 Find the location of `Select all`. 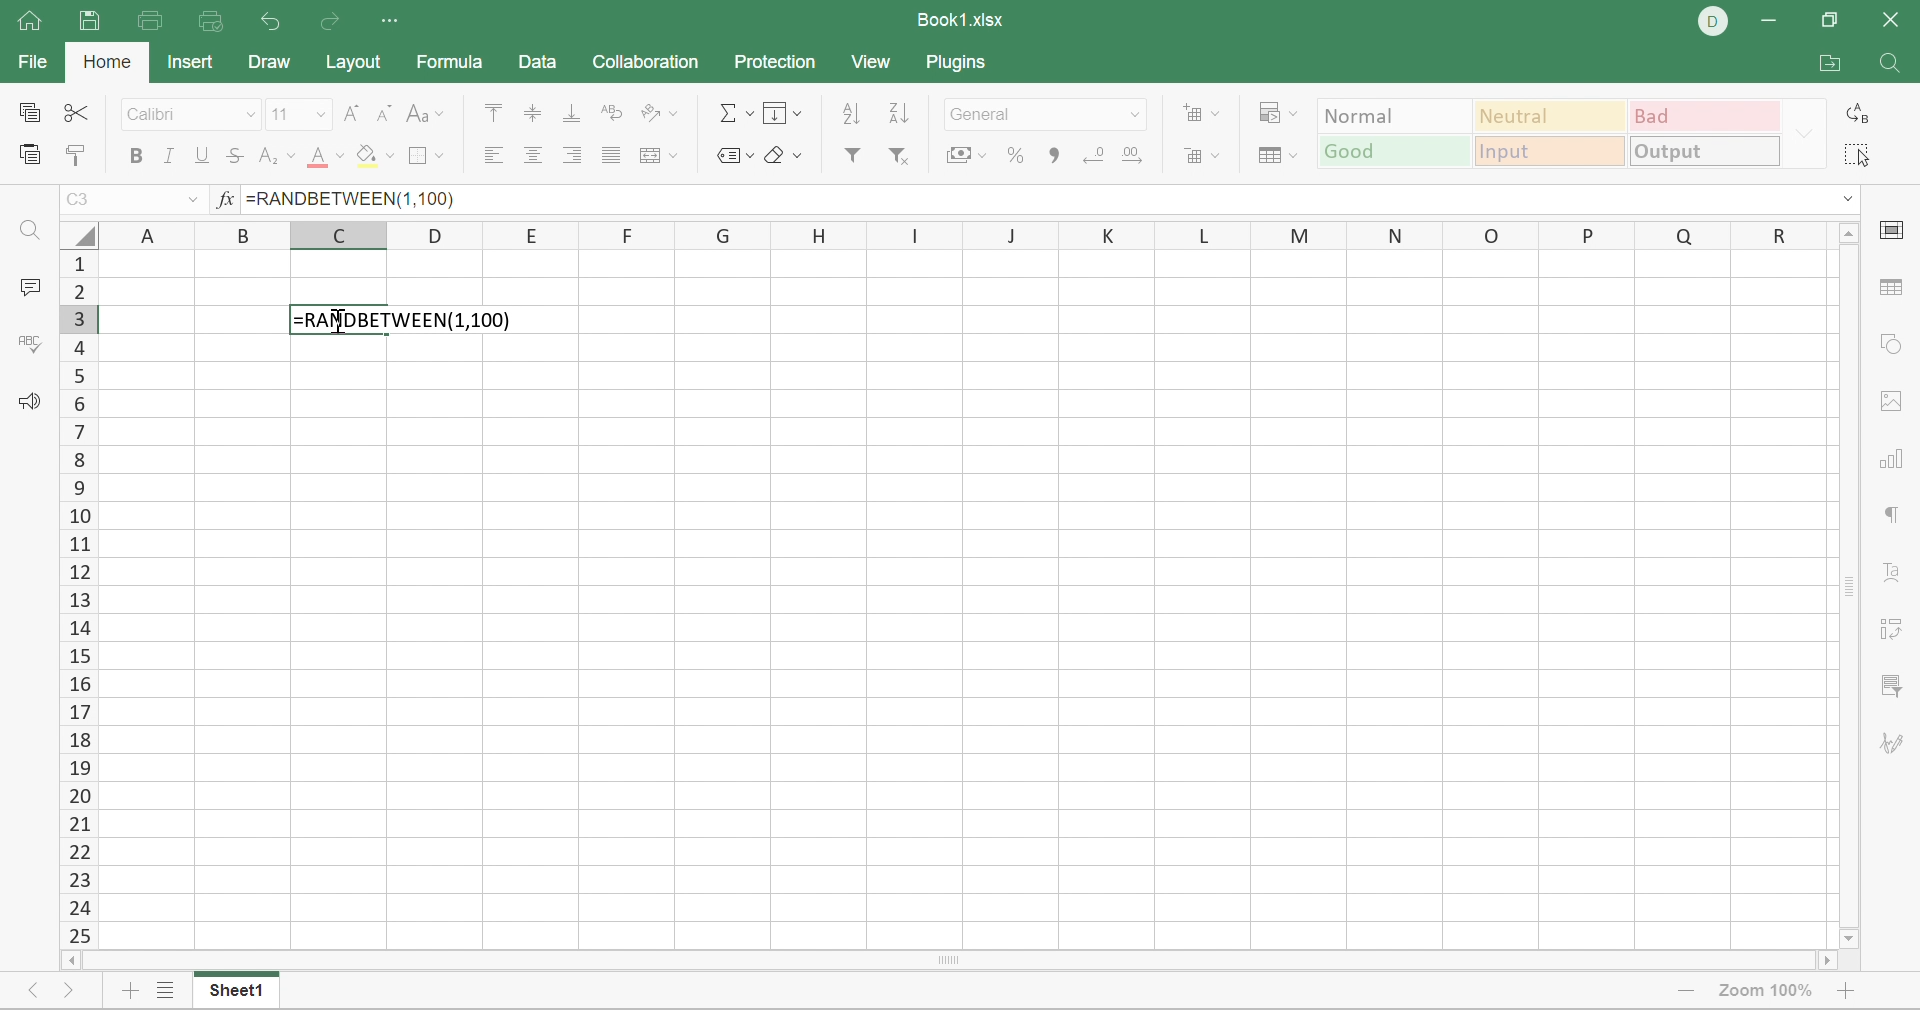

Select all is located at coordinates (1857, 156).